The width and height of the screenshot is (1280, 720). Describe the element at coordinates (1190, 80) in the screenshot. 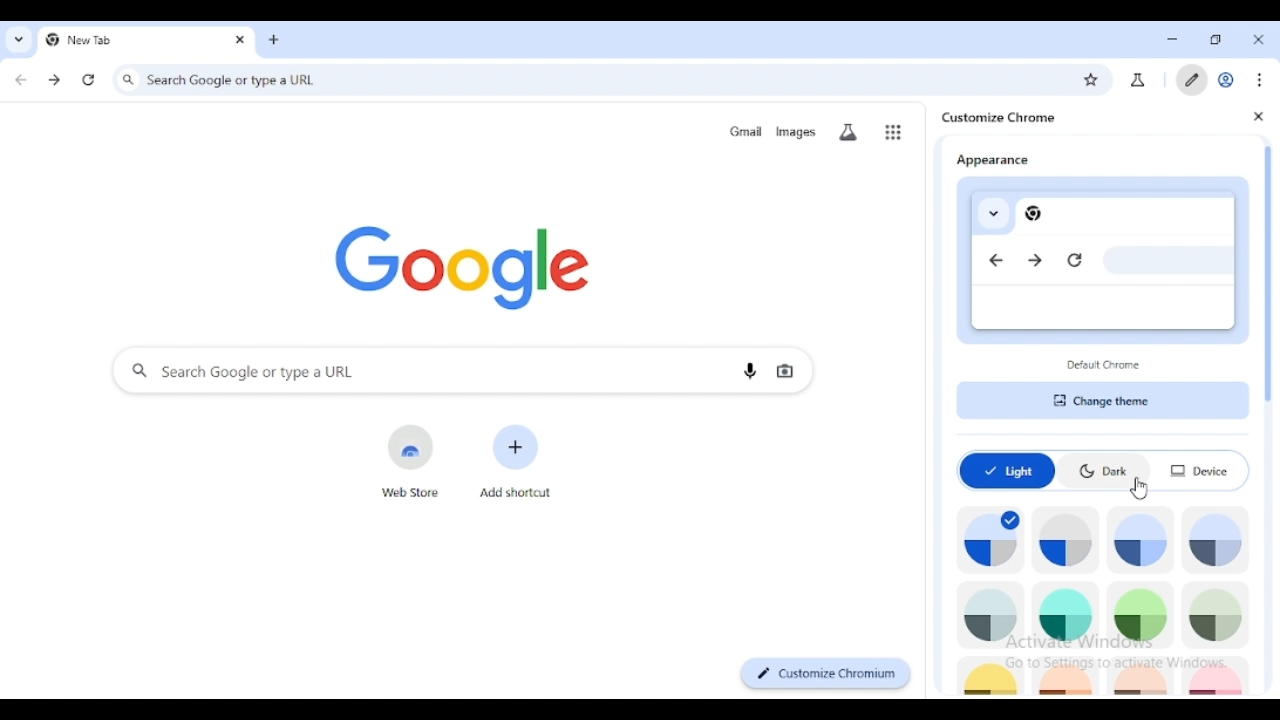

I see `edit` at that location.